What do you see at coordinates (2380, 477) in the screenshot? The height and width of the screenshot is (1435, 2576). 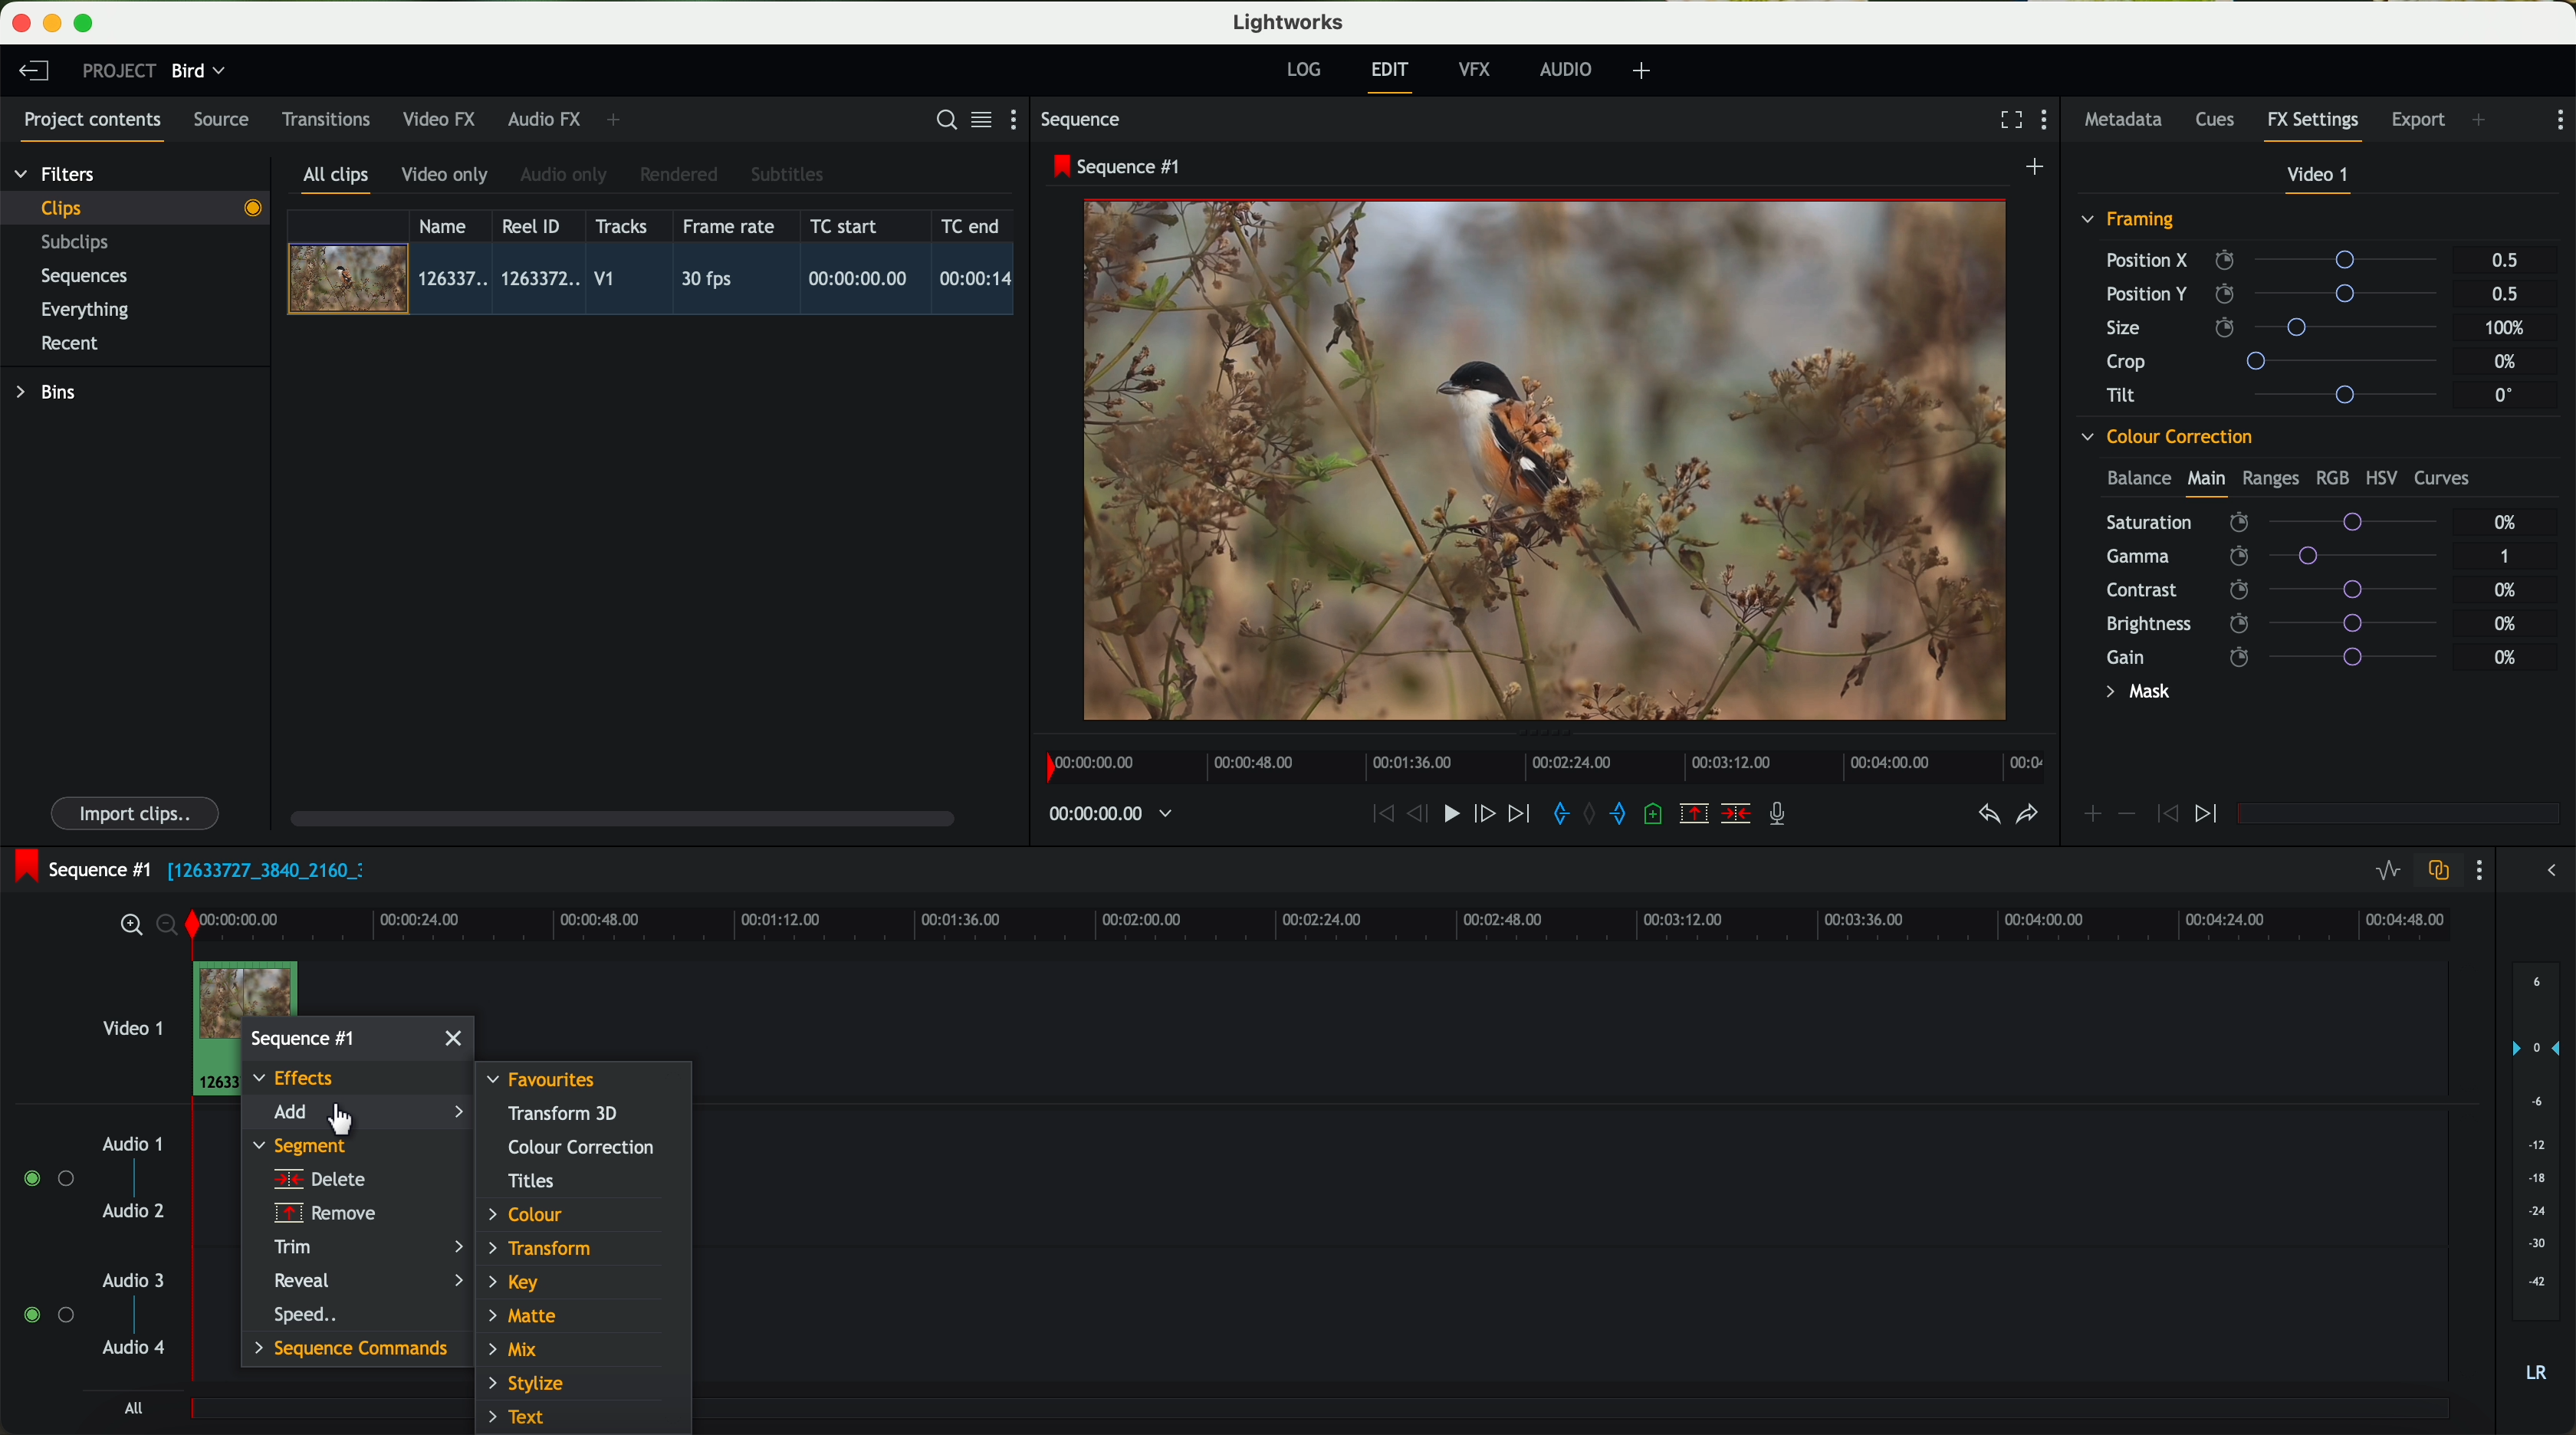 I see `HSV` at bounding box center [2380, 477].